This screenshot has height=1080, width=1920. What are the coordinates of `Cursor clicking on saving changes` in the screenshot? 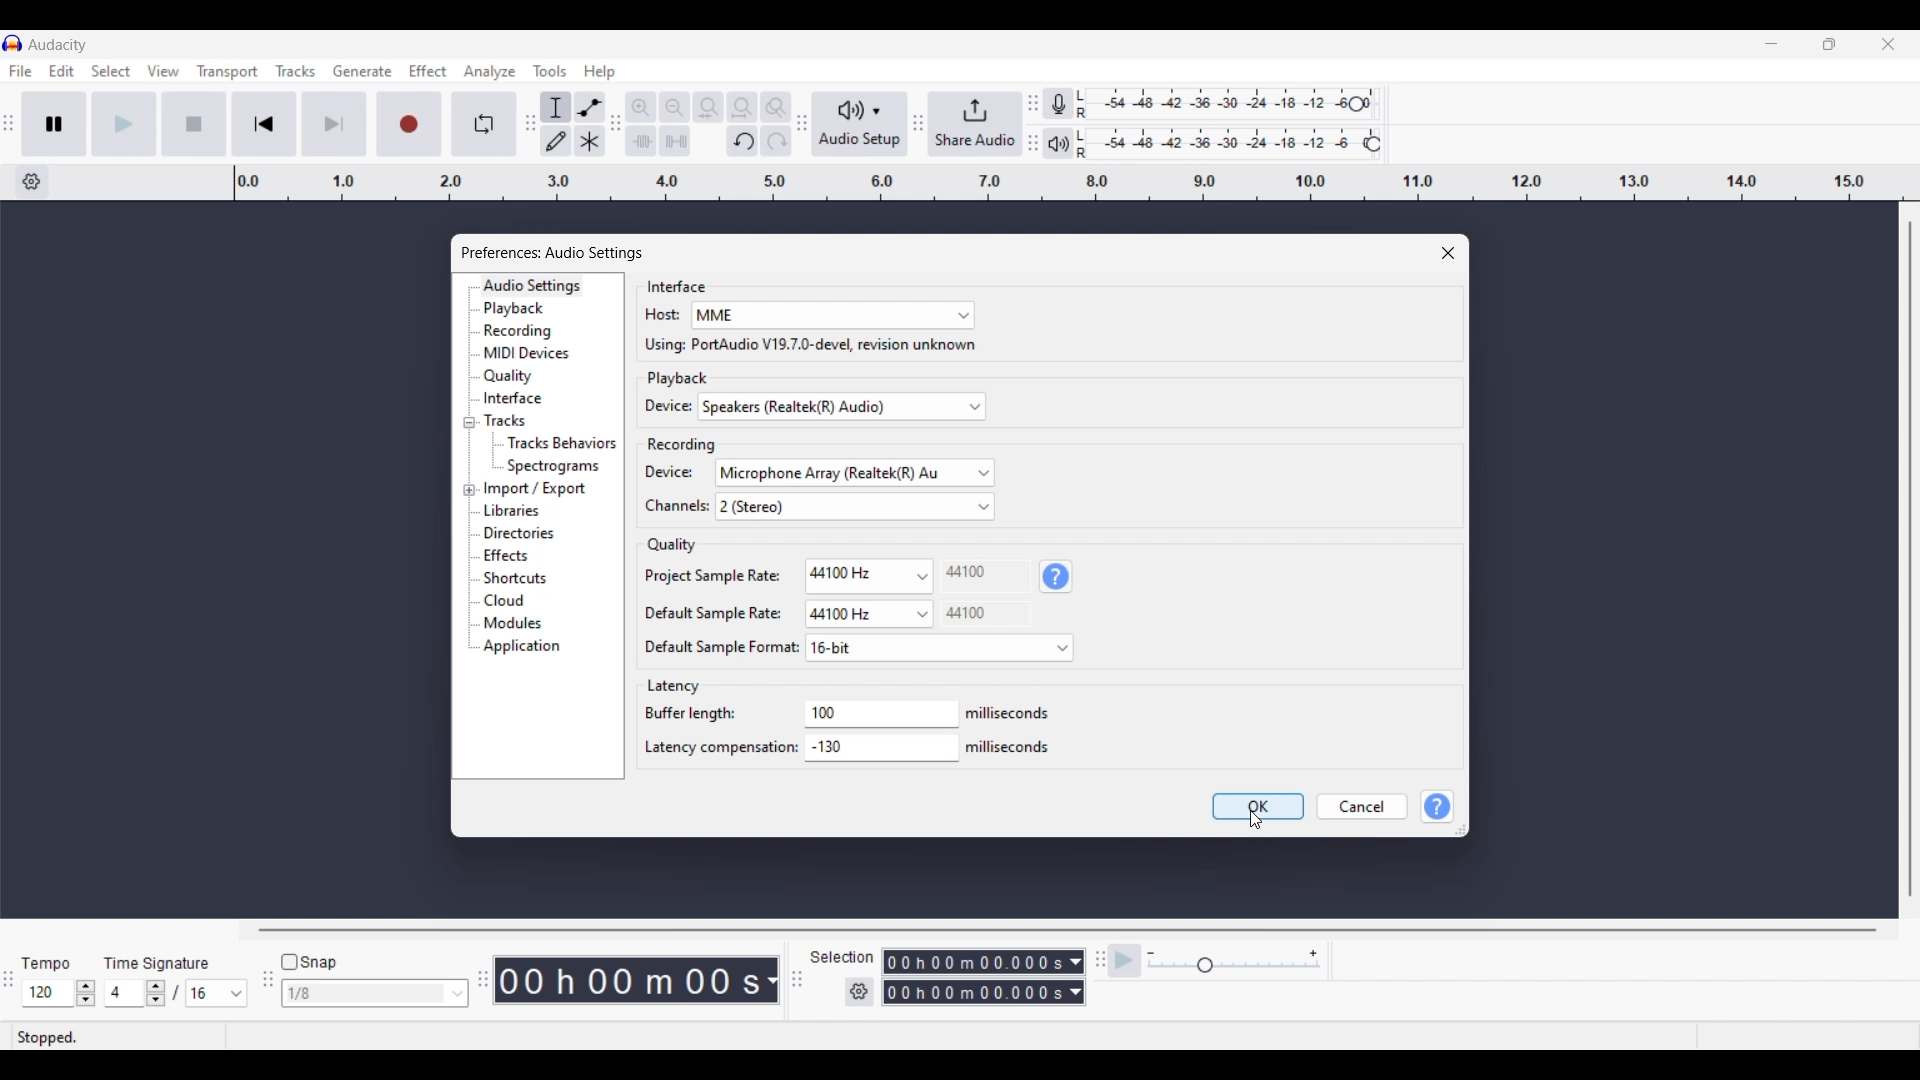 It's located at (1253, 820).